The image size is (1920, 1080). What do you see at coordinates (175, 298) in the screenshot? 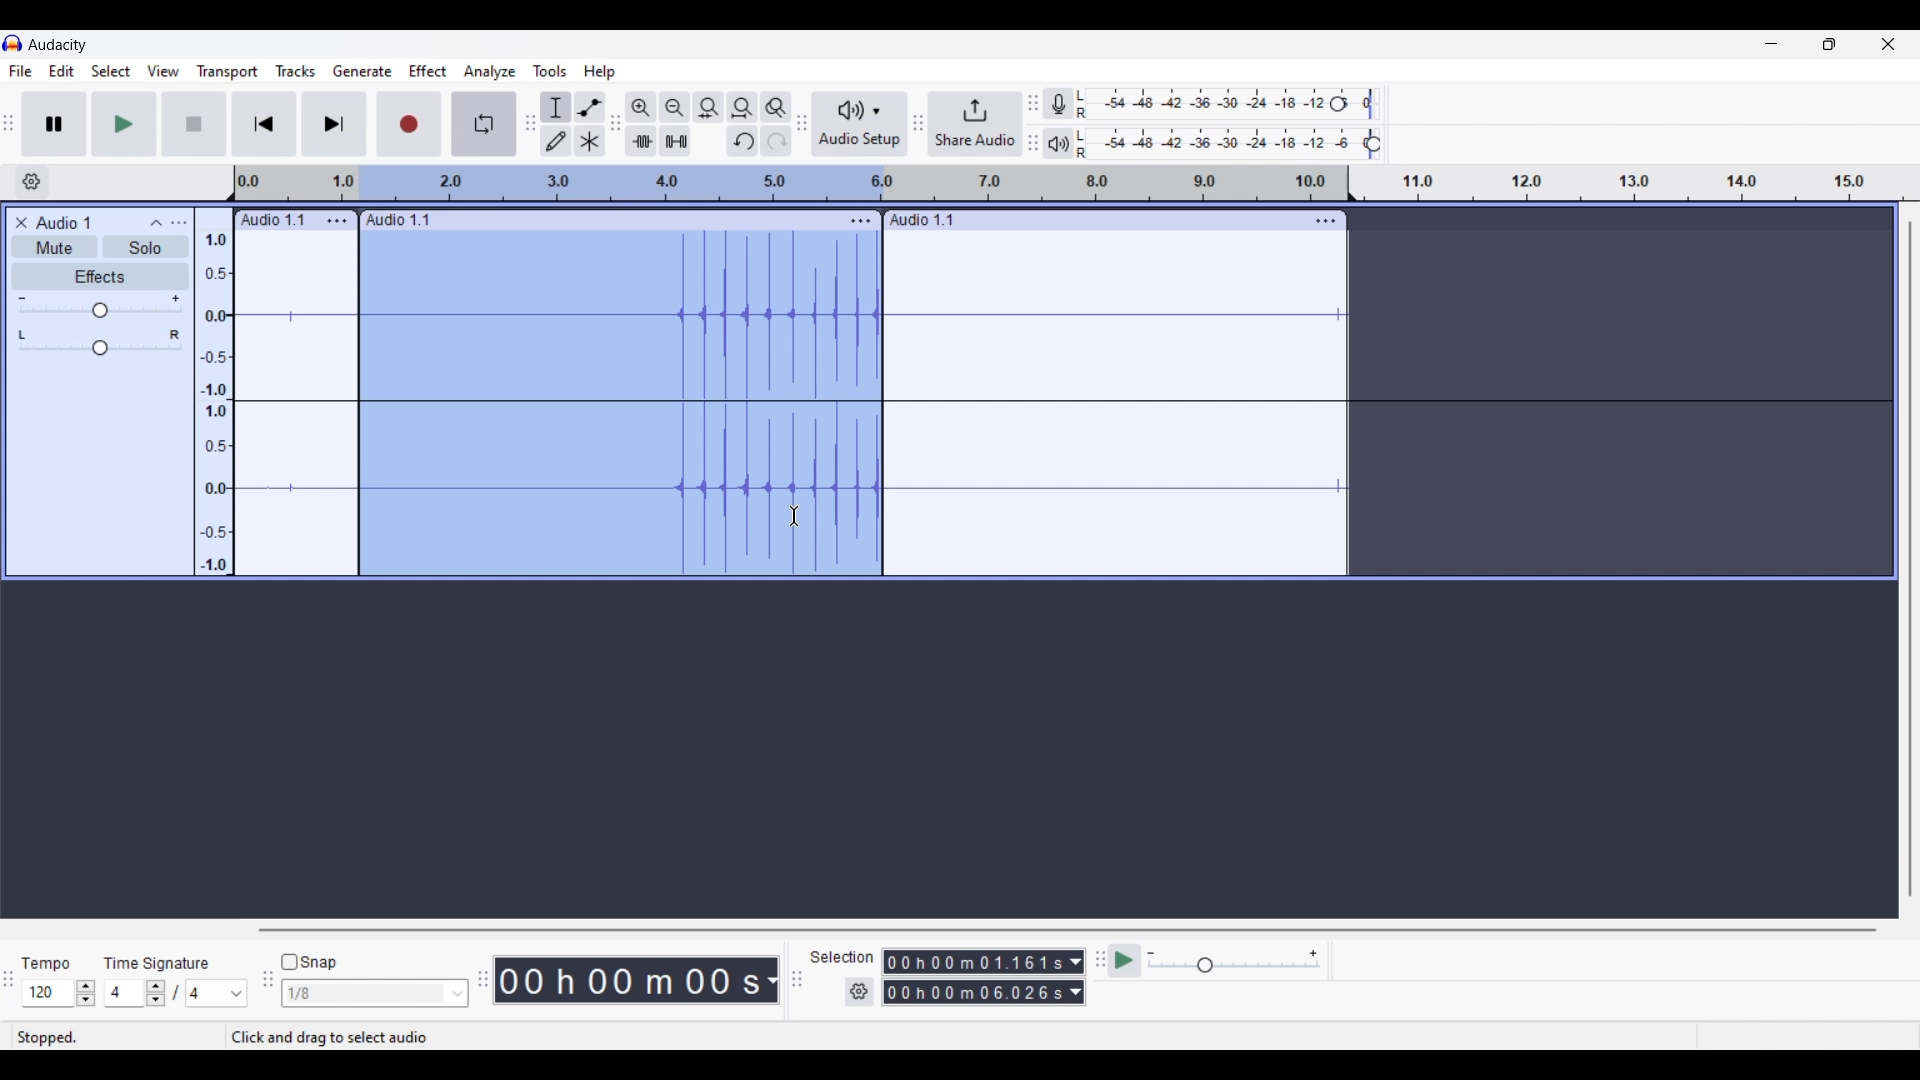
I see `Maximum gain` at bounding box center [175, 298].